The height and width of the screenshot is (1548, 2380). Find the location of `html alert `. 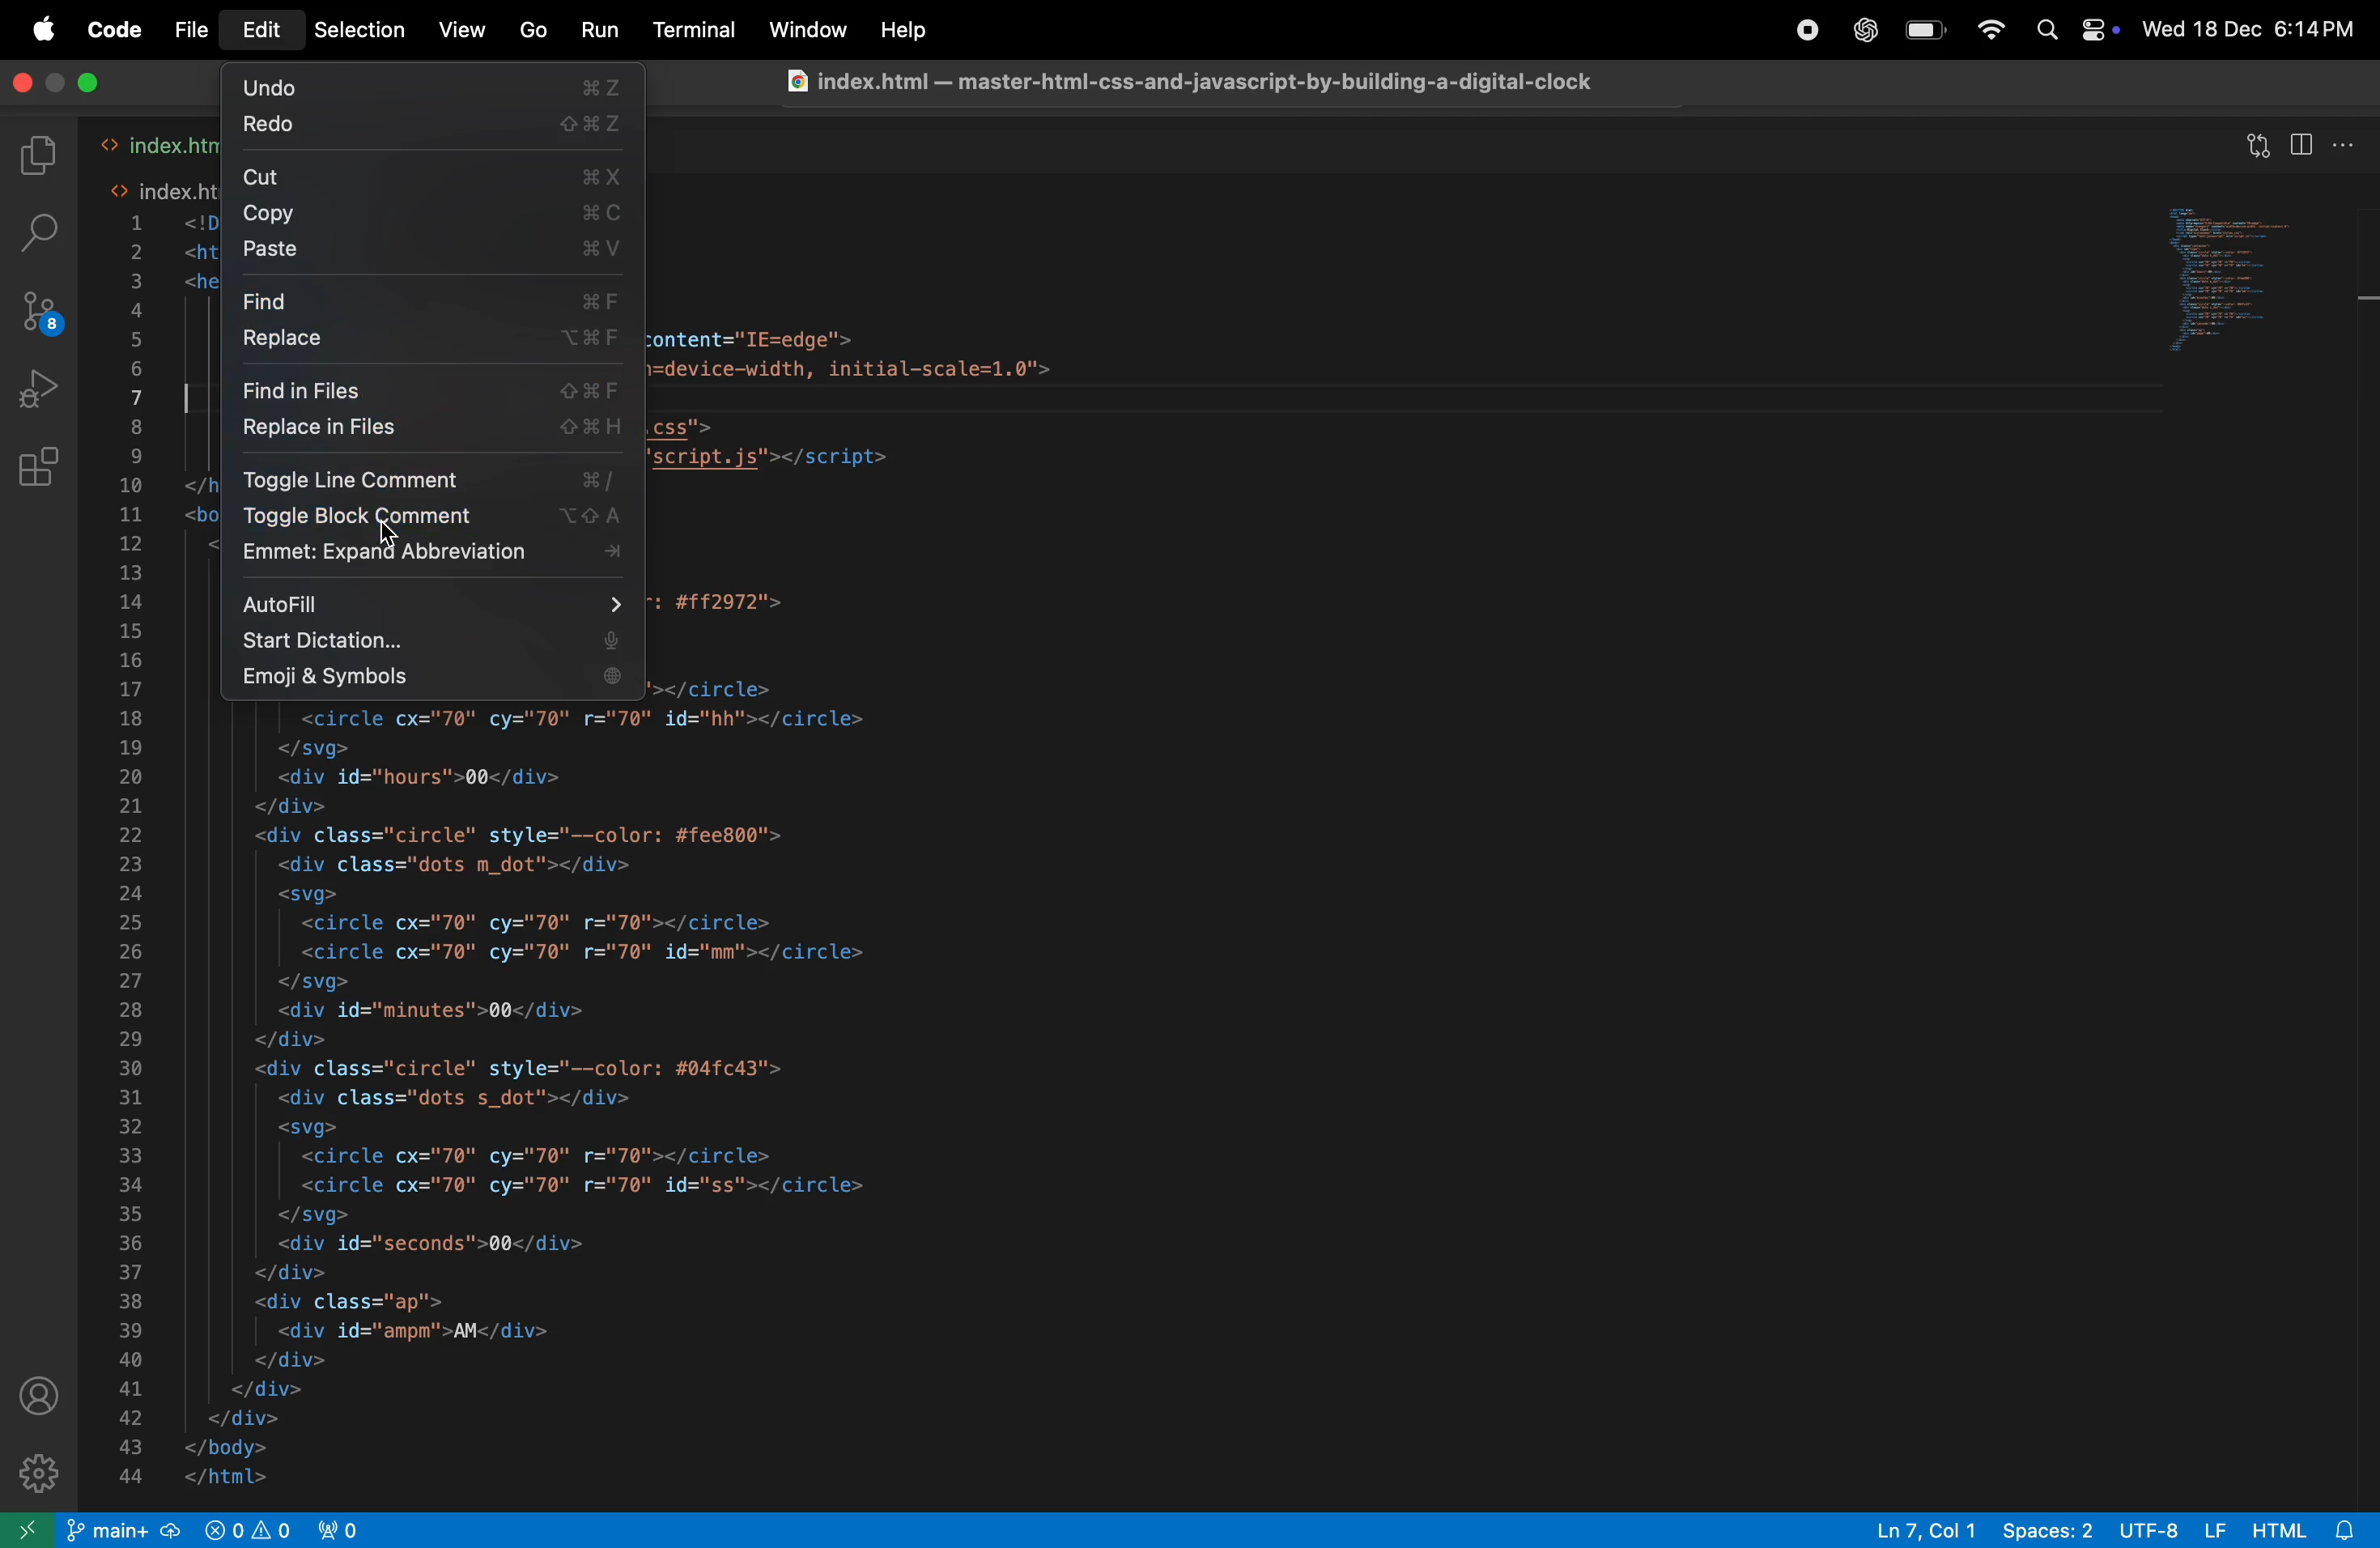

html alert  is located at coordinates (2310, 1529).